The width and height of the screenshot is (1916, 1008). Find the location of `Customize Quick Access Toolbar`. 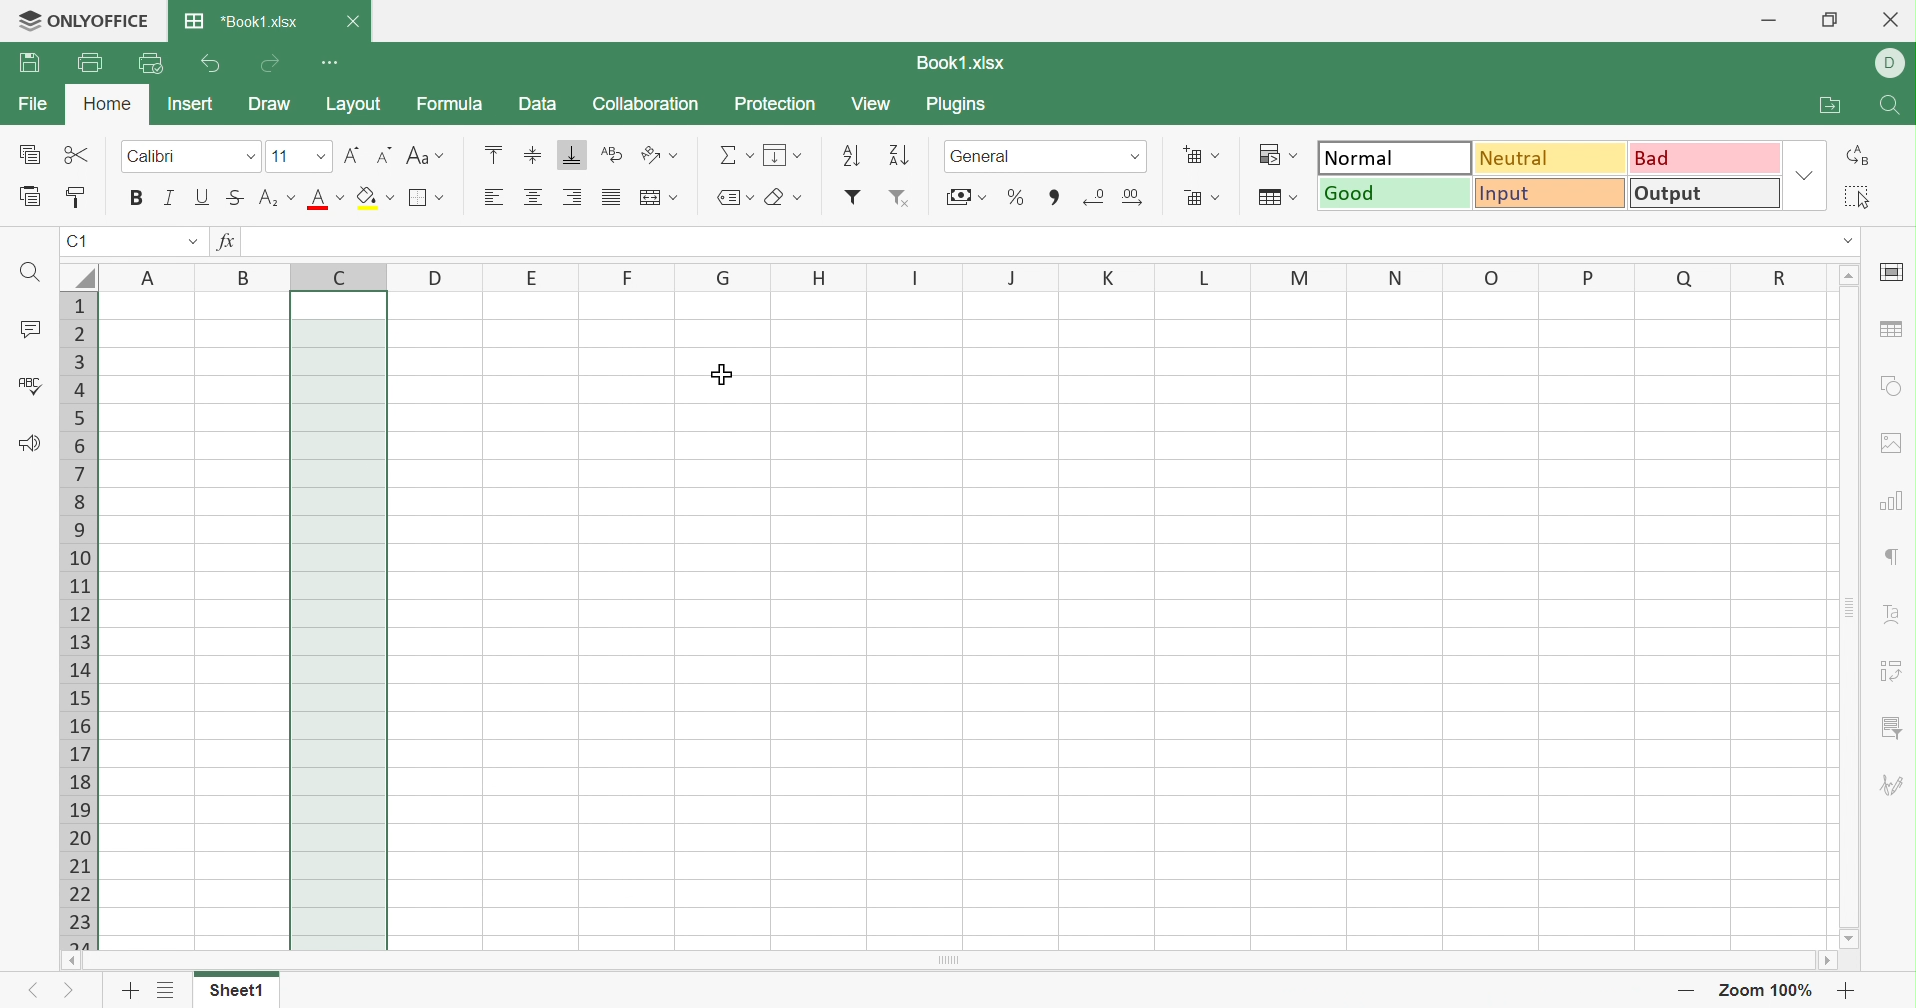

Customize Quick Access Toolbar is located at coordinates (334, 60).